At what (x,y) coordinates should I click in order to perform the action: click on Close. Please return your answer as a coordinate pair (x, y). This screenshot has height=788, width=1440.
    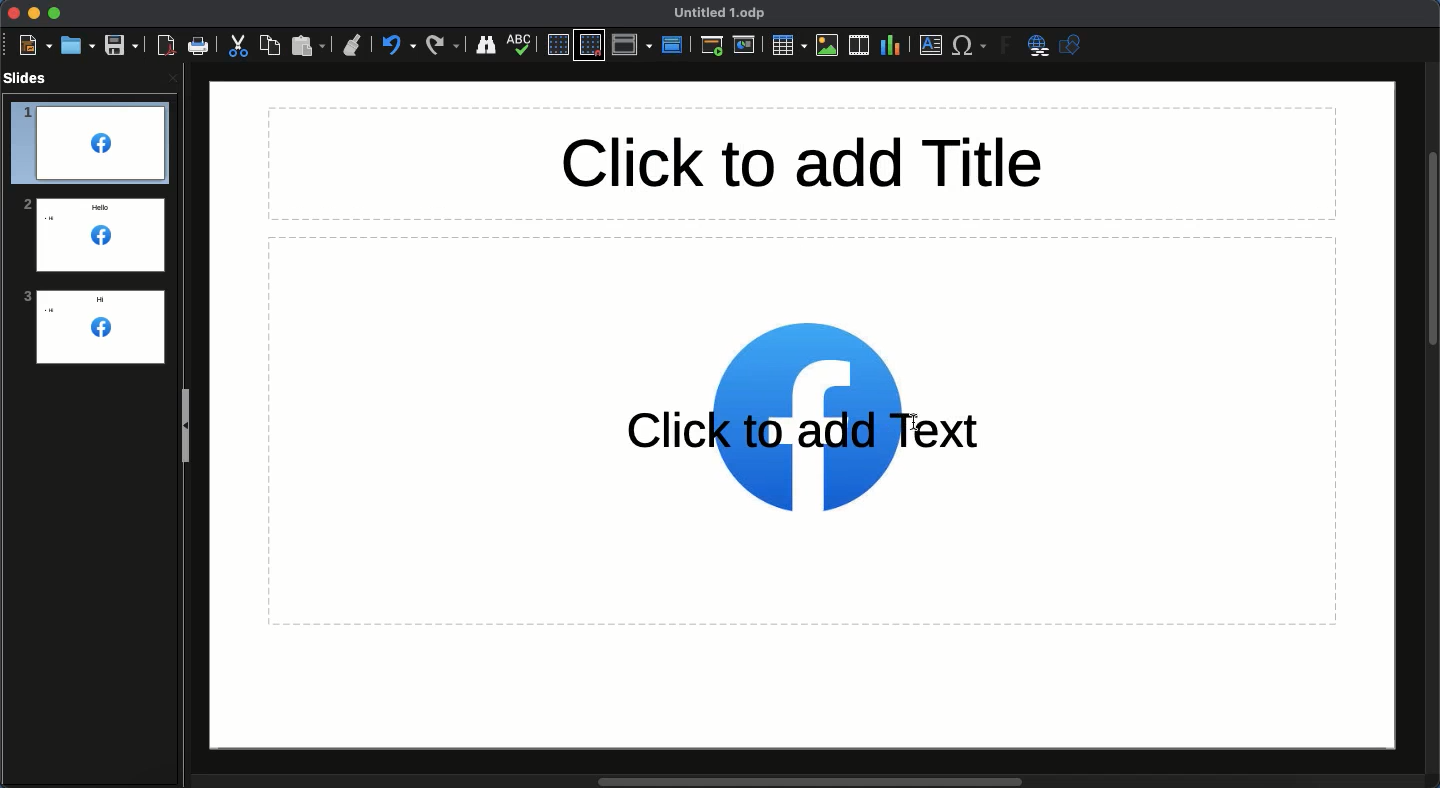
    Looking at the image, I should click on (11, 15).